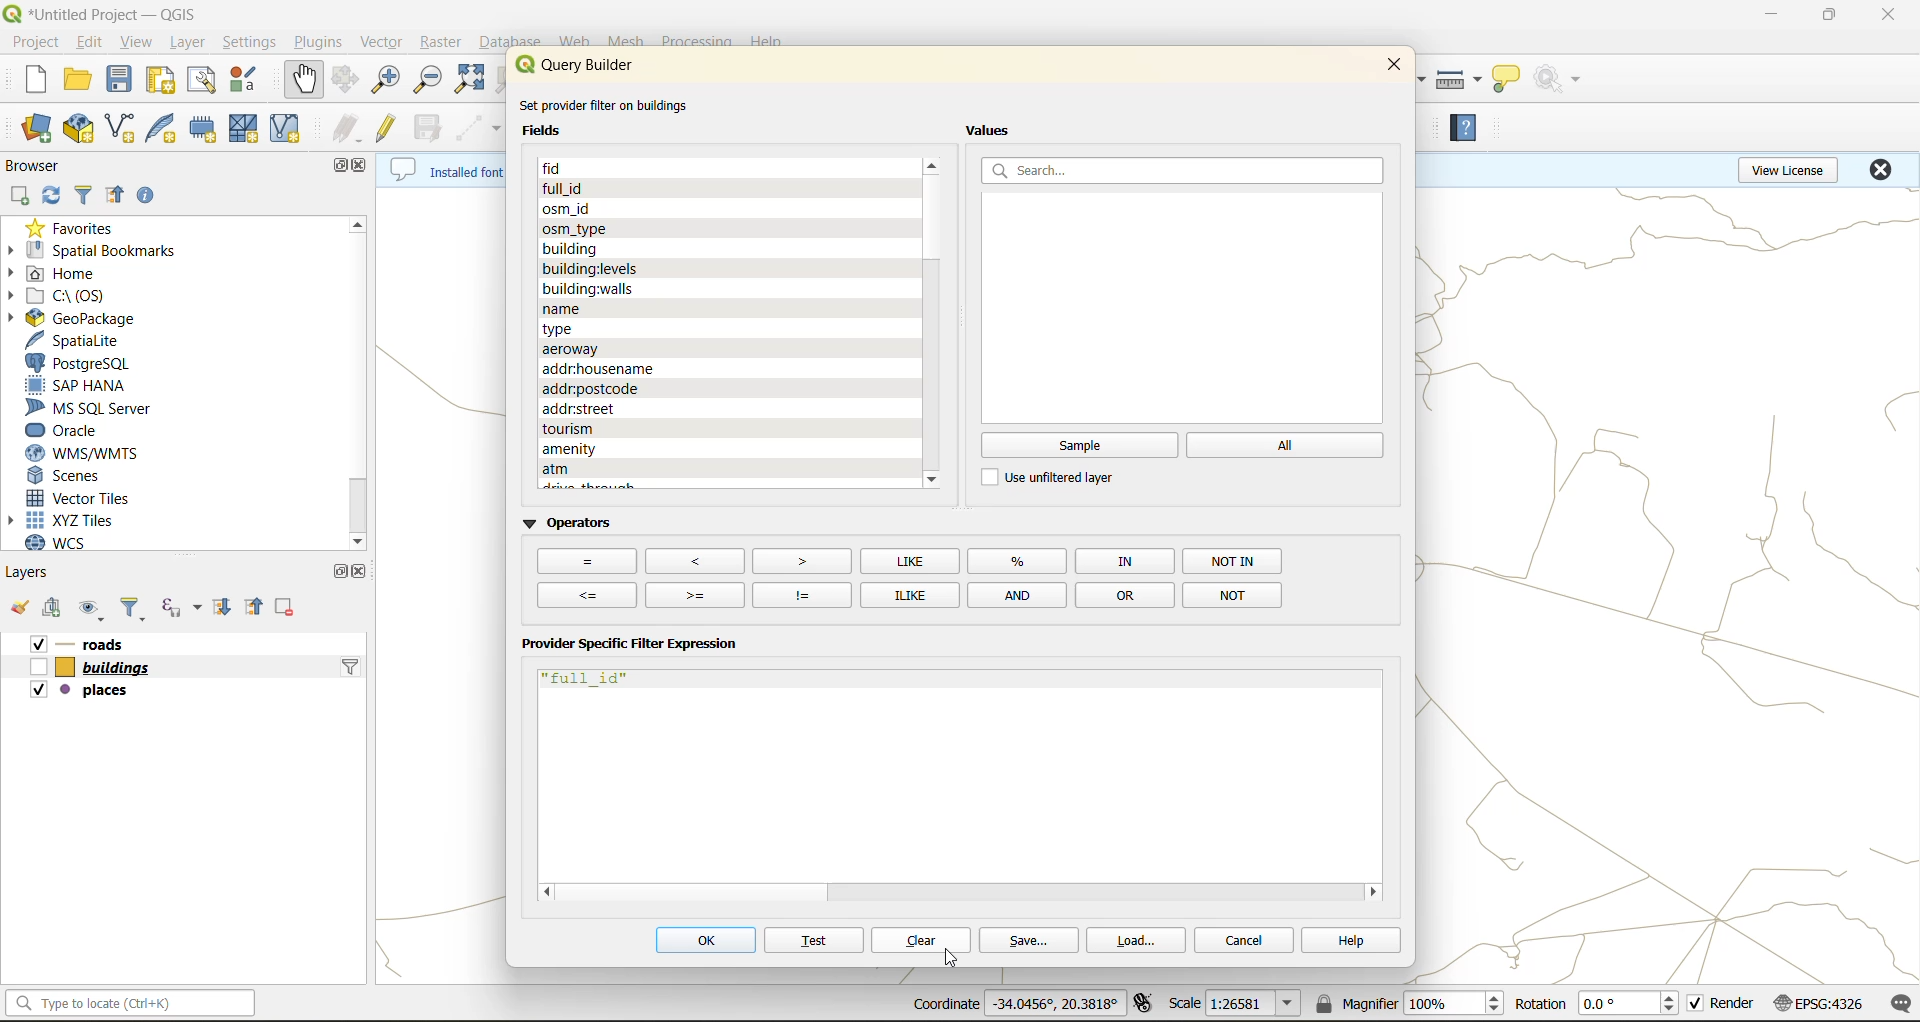  Describe the element at coordinates (92, 669) in the screenshot. I see `layers` at that location.